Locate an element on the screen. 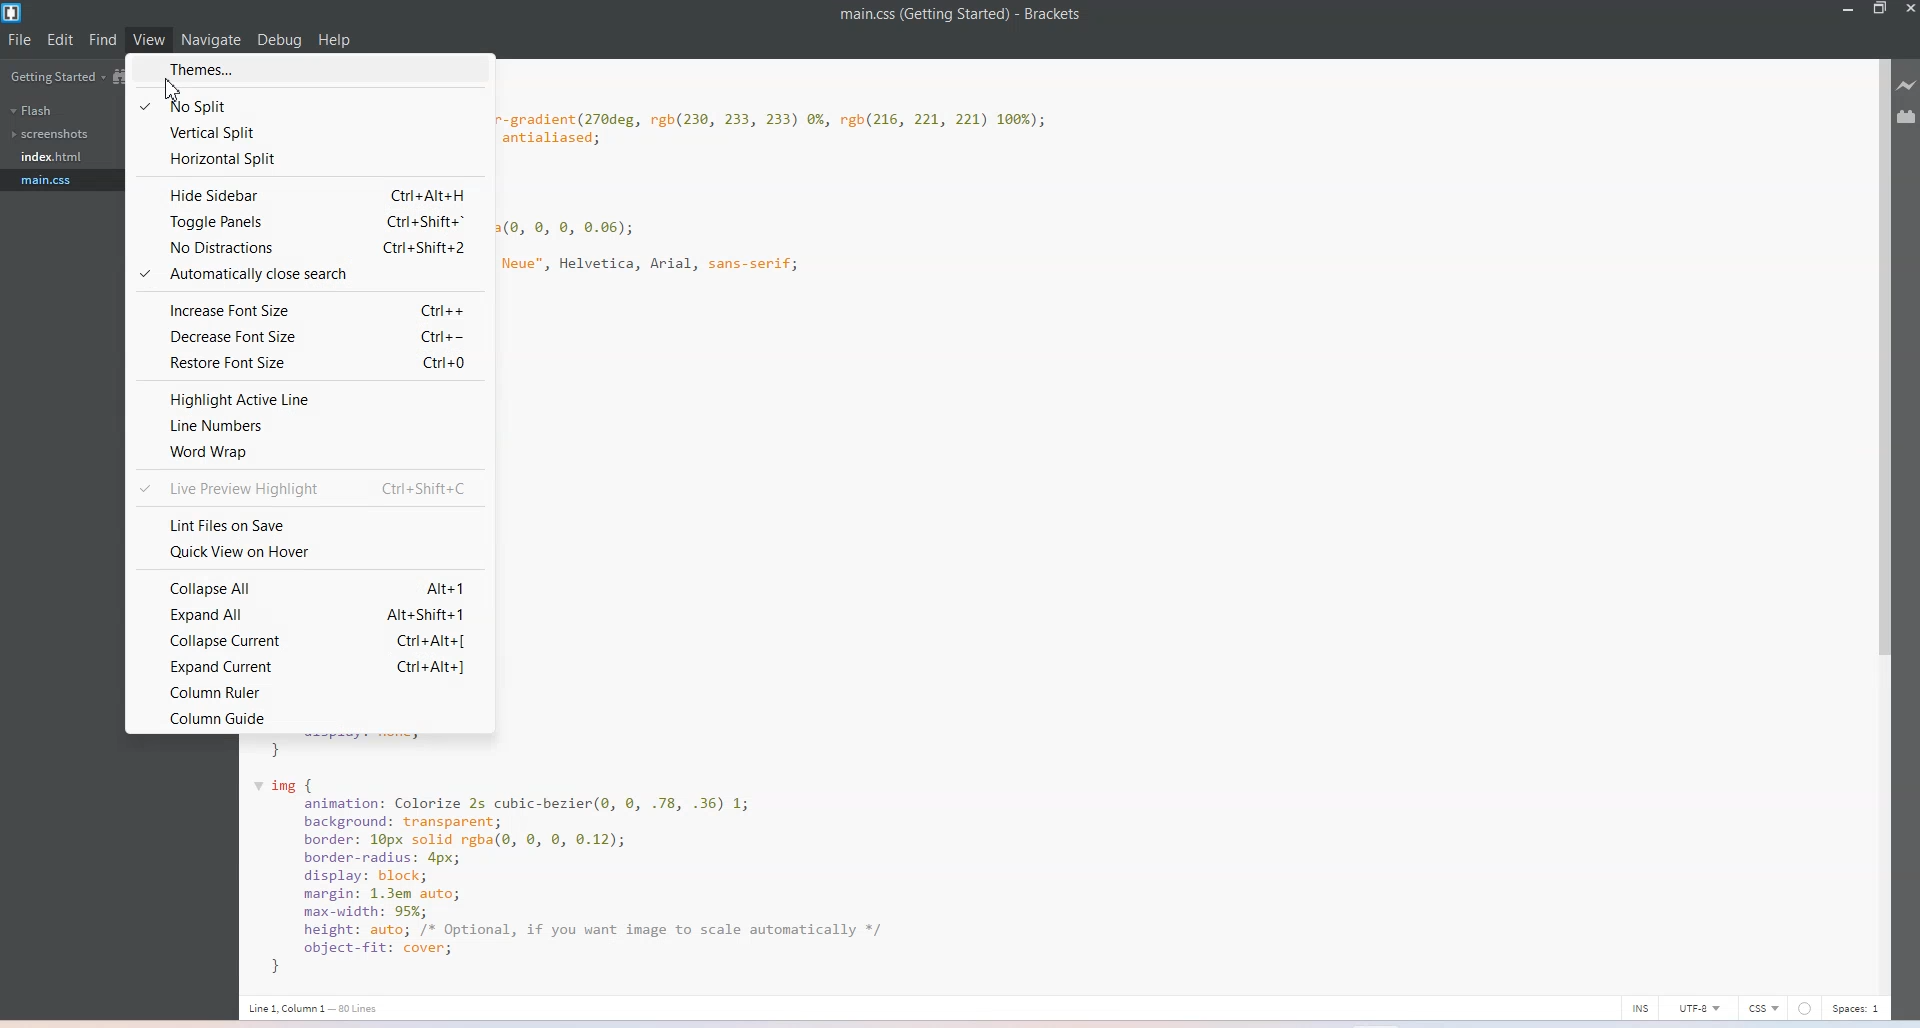  Extension Manager is located at coordinates (1908, 116).